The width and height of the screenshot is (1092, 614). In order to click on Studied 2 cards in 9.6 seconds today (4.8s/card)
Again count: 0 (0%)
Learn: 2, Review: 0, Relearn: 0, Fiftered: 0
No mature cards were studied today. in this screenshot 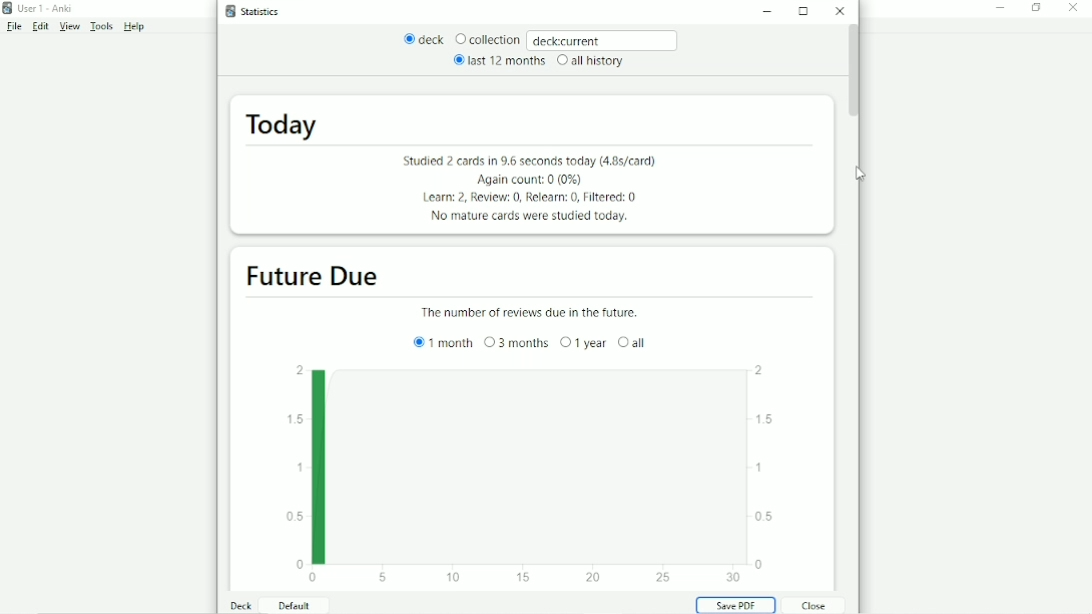, I will do `click(530, 188)`.